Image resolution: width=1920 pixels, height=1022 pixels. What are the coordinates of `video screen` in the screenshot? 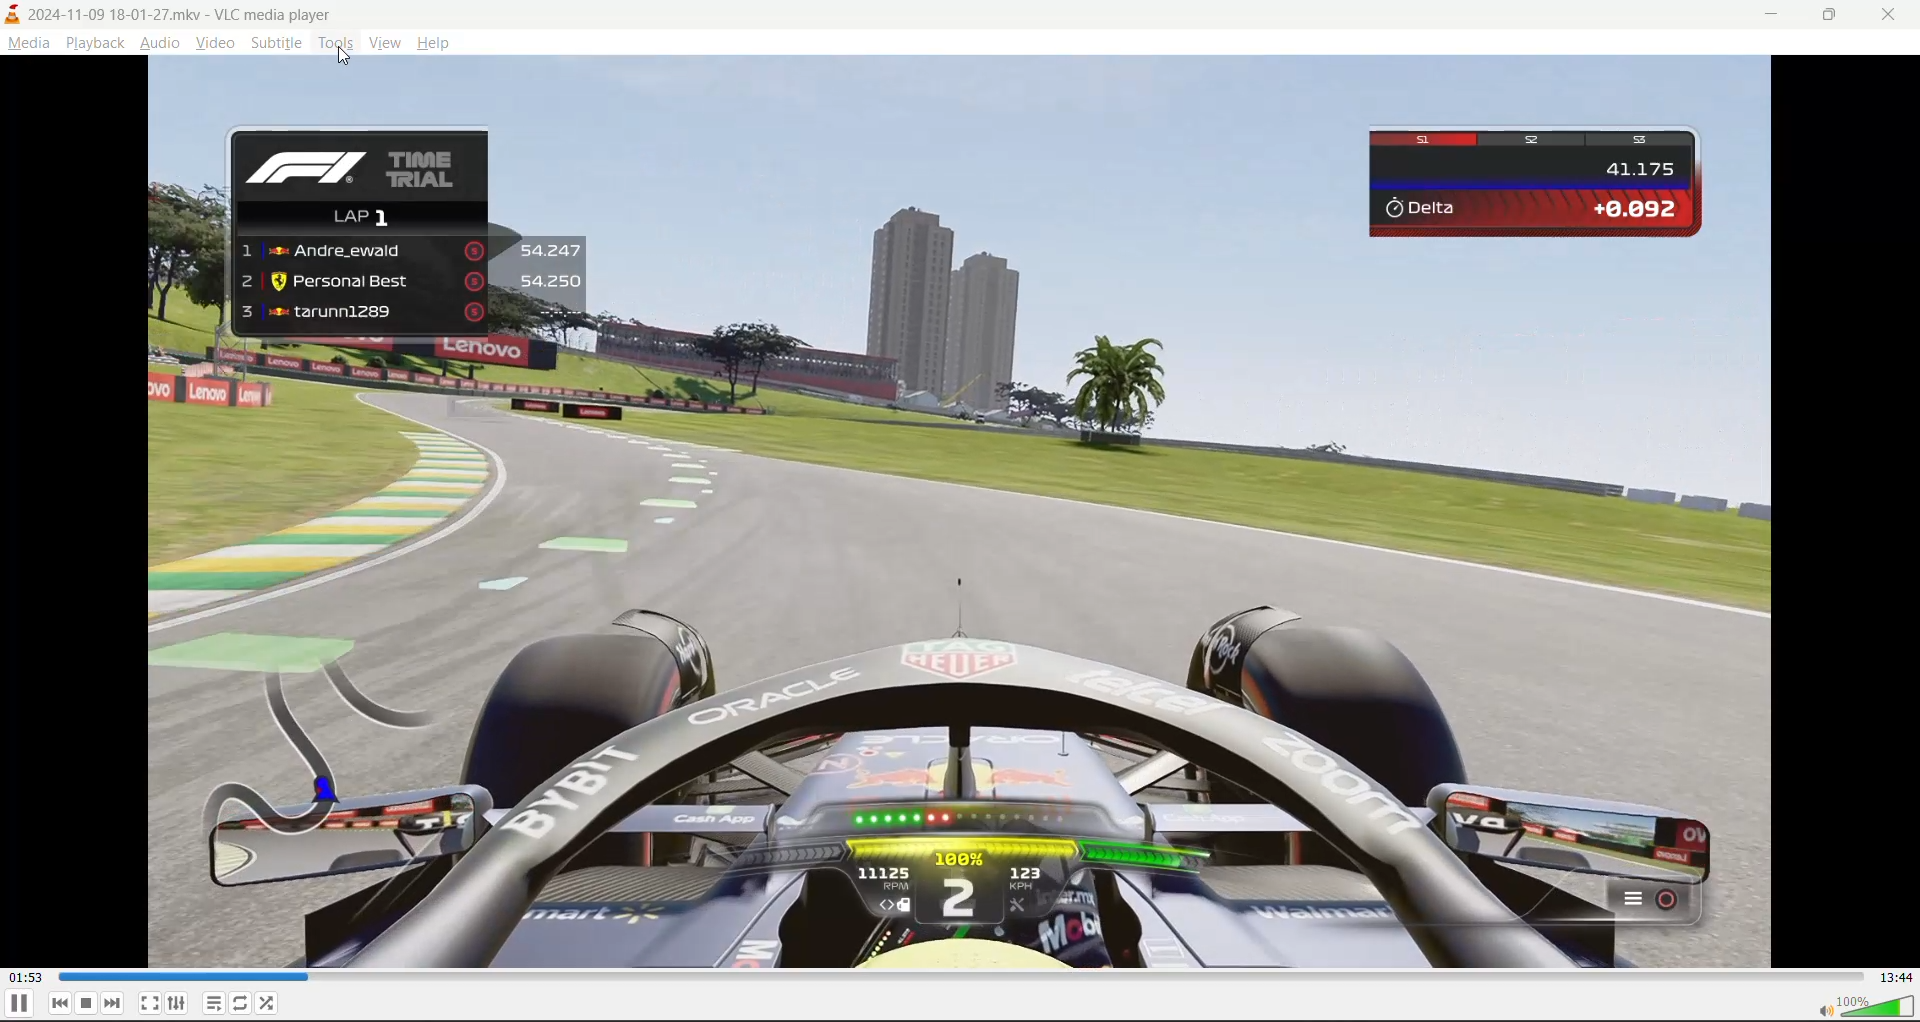 It's located at (960, 517).